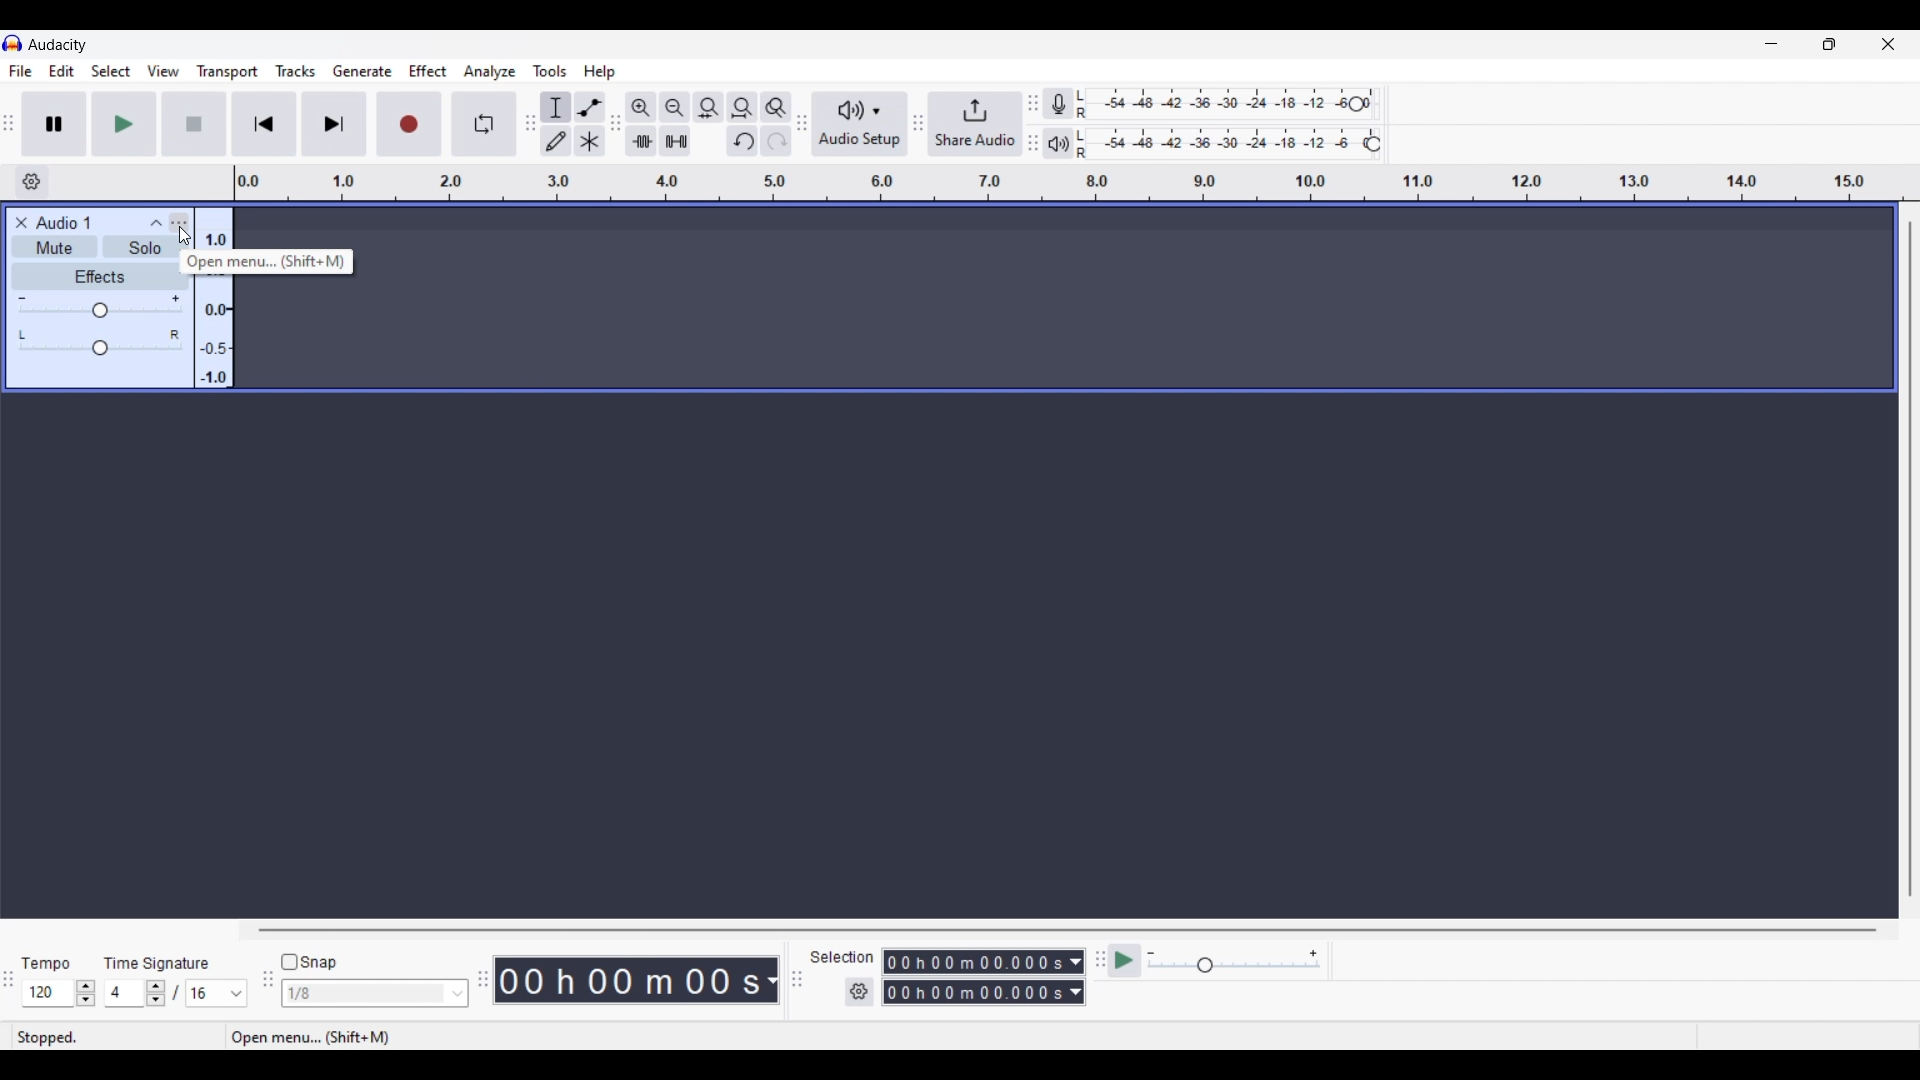 The width and height of the screenshot is (1920, 1080). I want to click on Audio intensity, so click(214, 331).